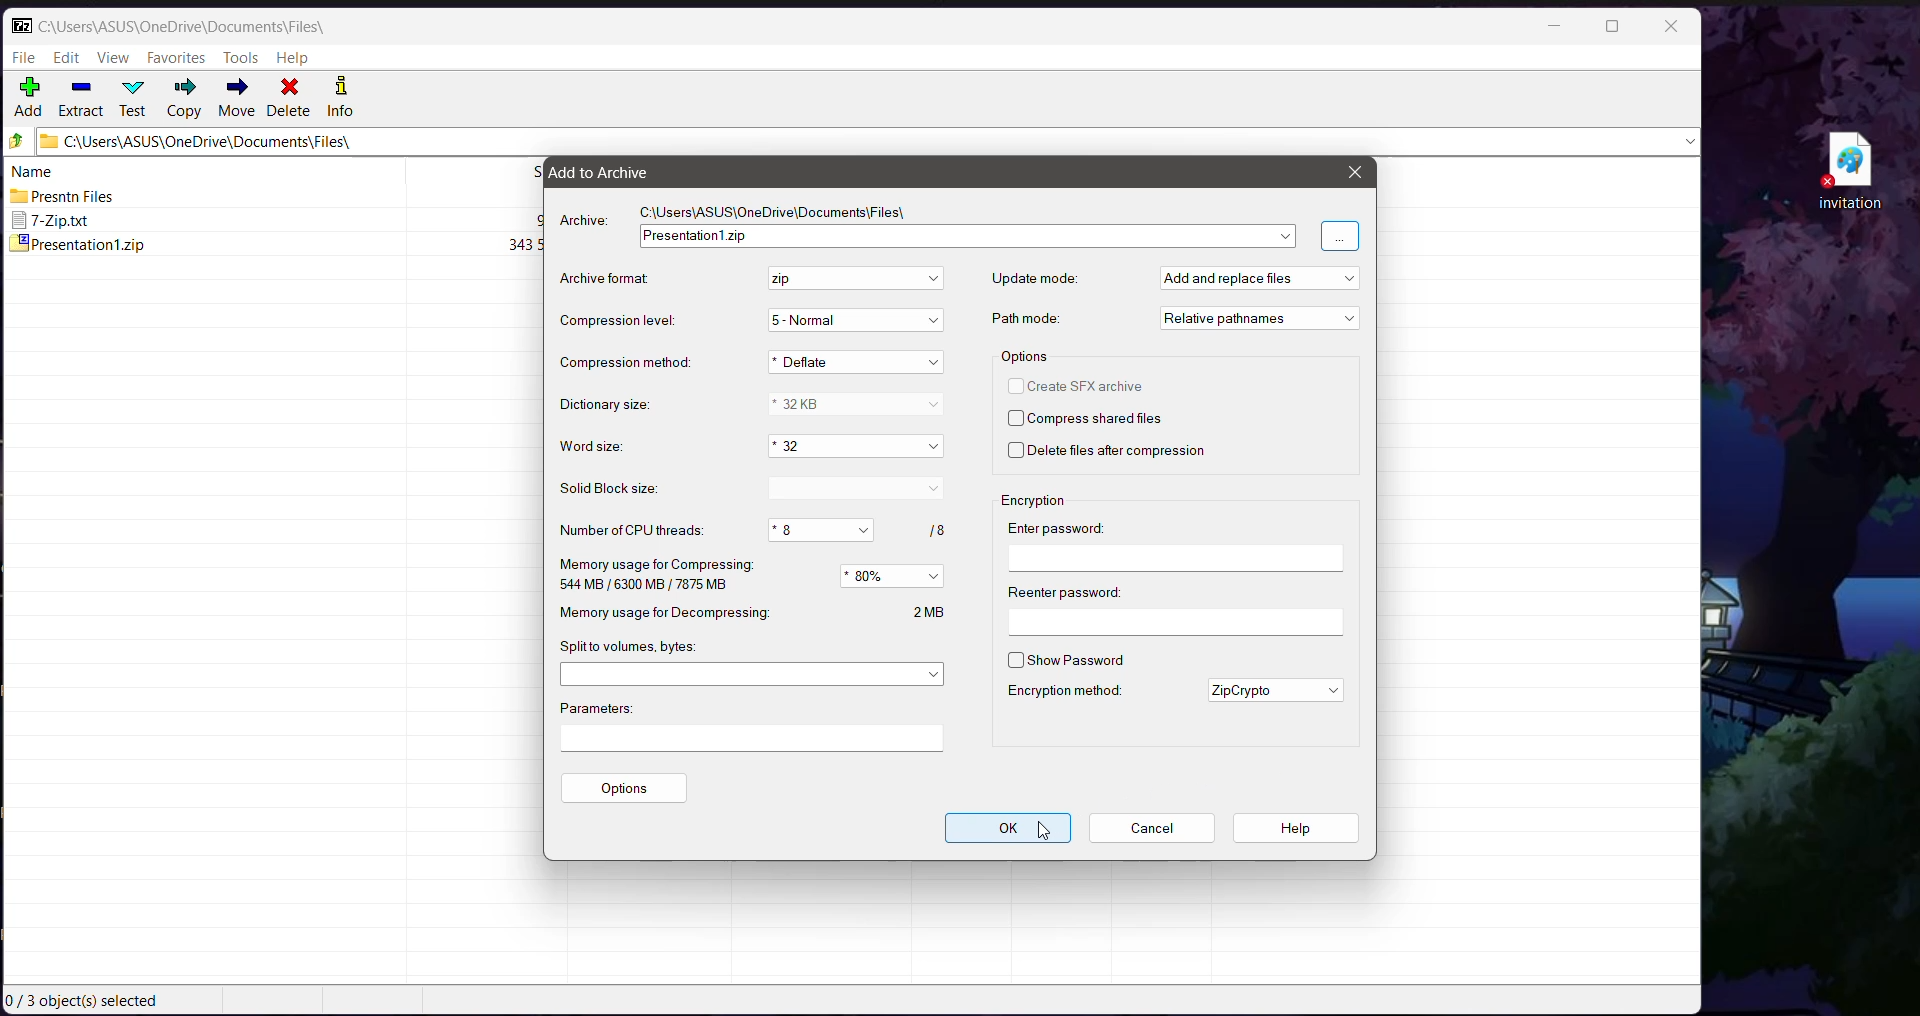 The image size is (1920, 1016). What do you see at coordinates (624, 361) in the screenshot?
I see `Compression method` at bounding box center [624, 361].